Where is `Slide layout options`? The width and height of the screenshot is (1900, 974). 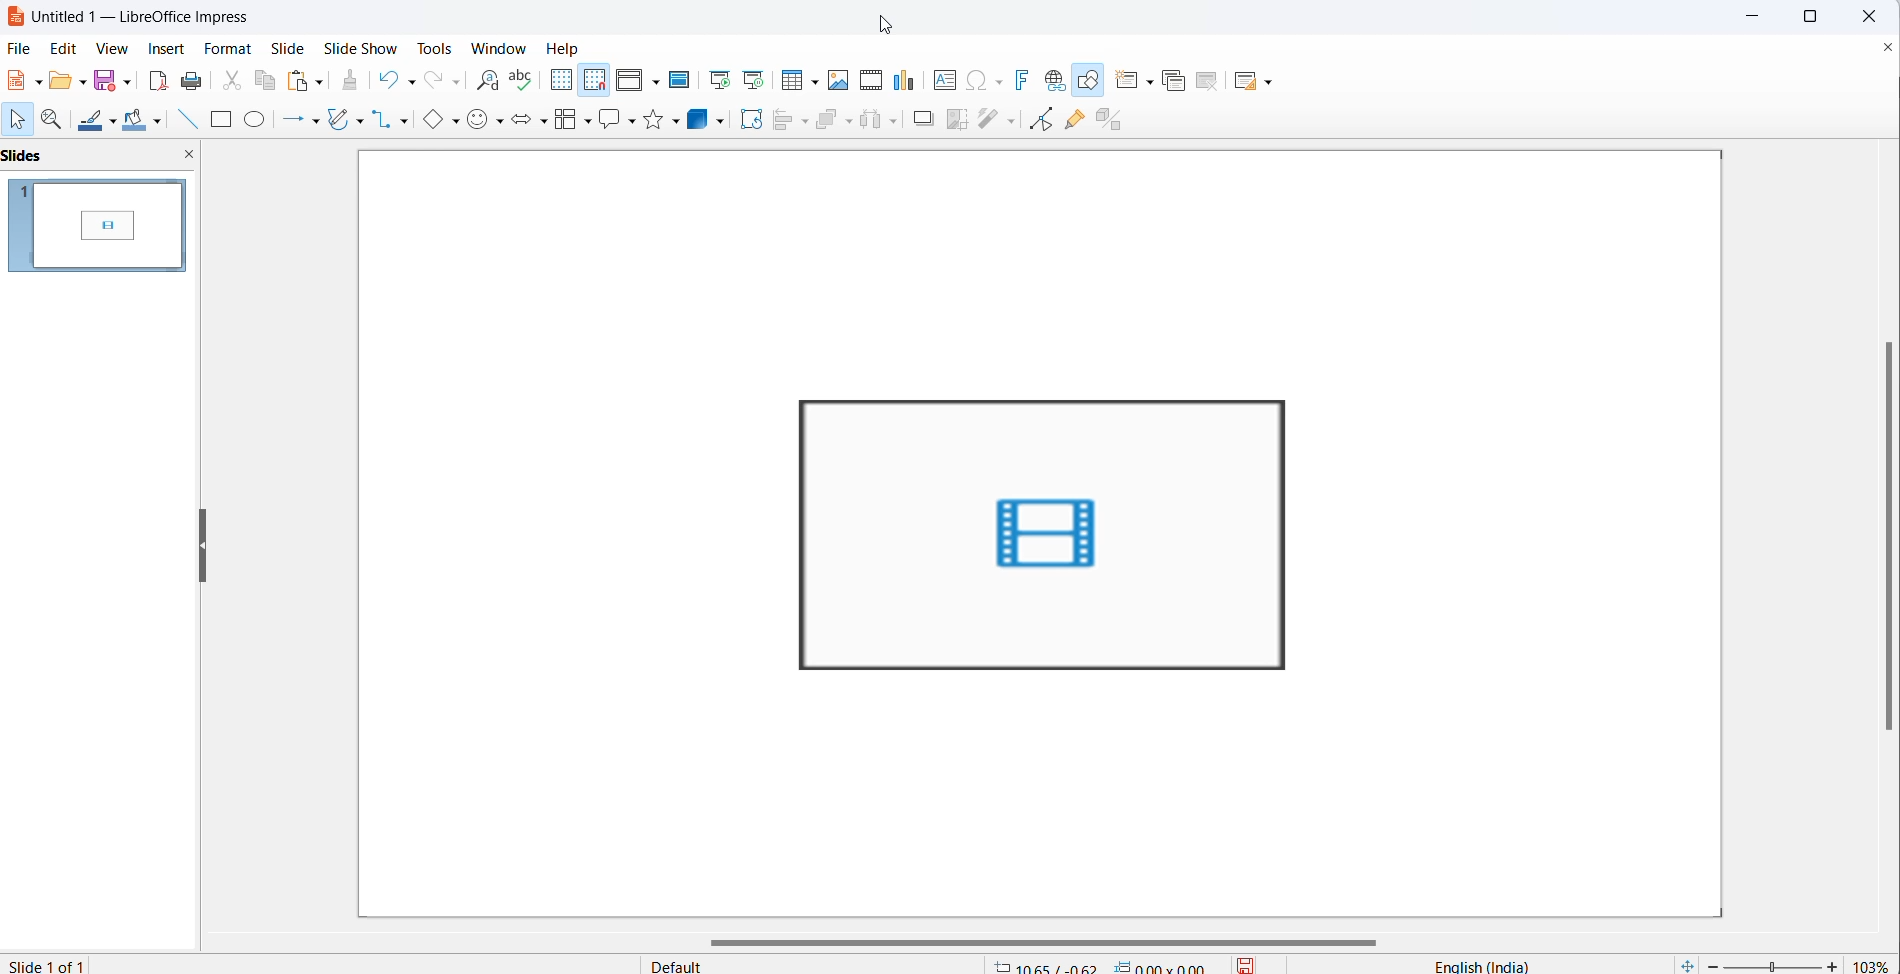 Slide layout options is located at coordinates (1268, 81).